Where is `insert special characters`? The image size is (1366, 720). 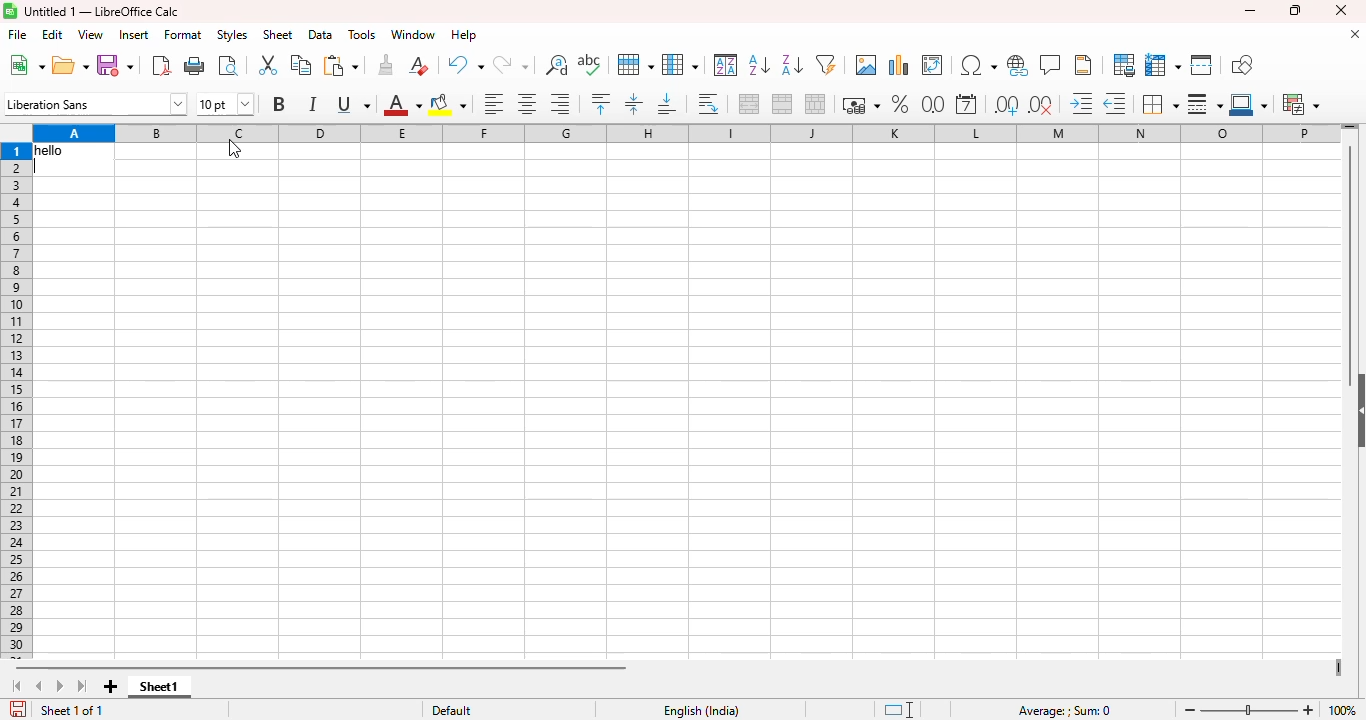
insert special characters is located at coordinates (979, 65).